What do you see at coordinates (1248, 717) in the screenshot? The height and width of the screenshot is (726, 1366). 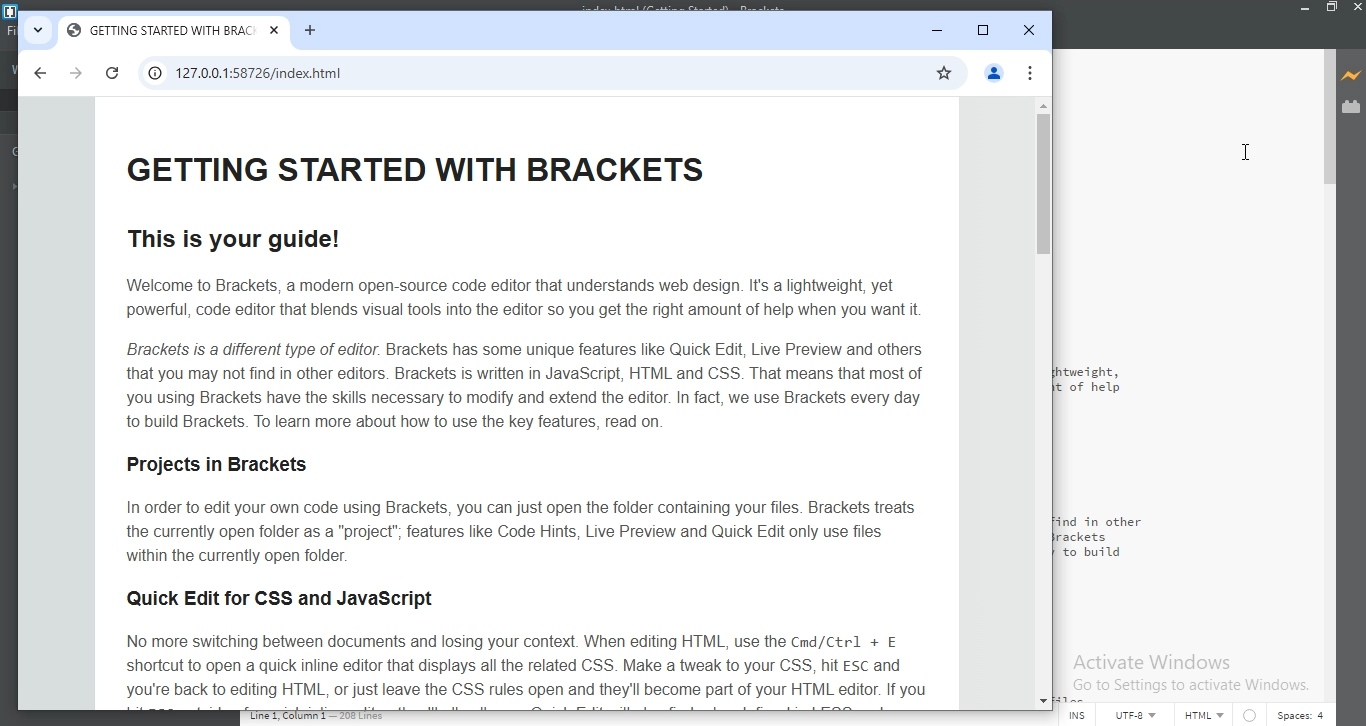 I see `circle` at bounding box center [1248, 717].